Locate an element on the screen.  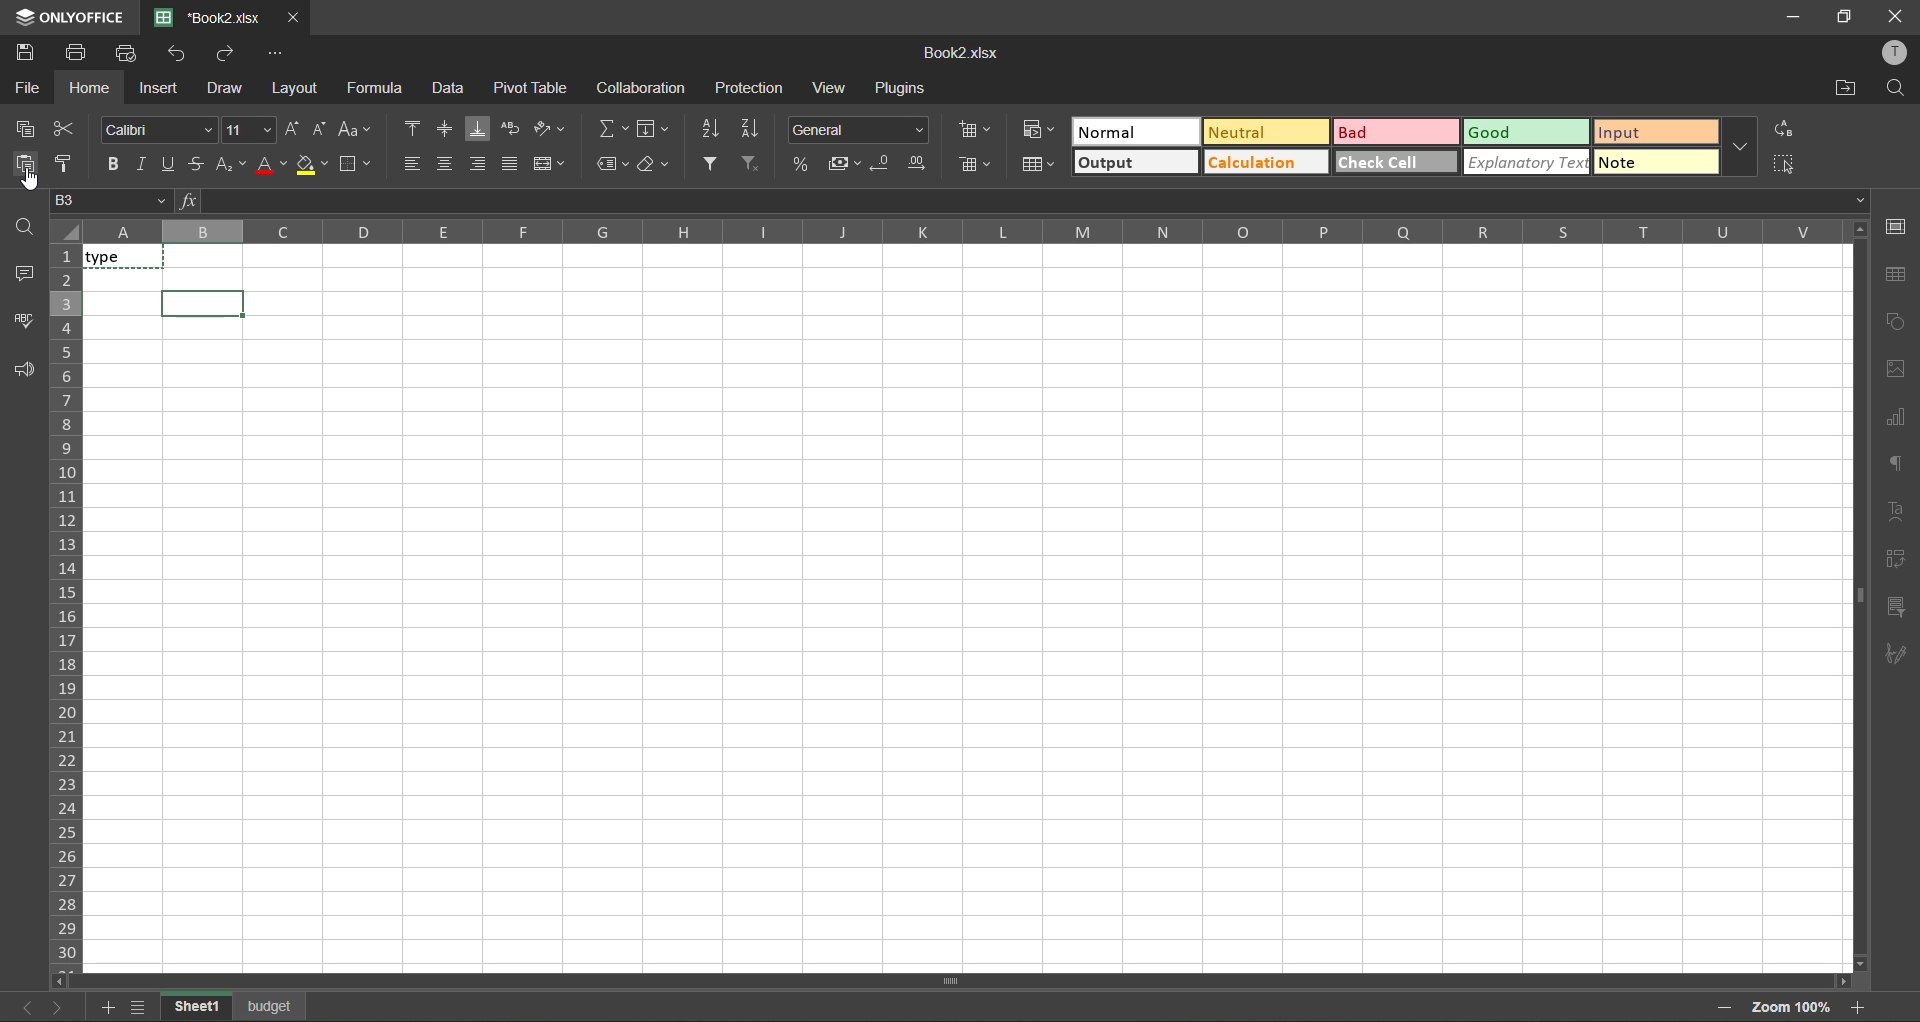
copied cell  is located at coordinates (125, 255).